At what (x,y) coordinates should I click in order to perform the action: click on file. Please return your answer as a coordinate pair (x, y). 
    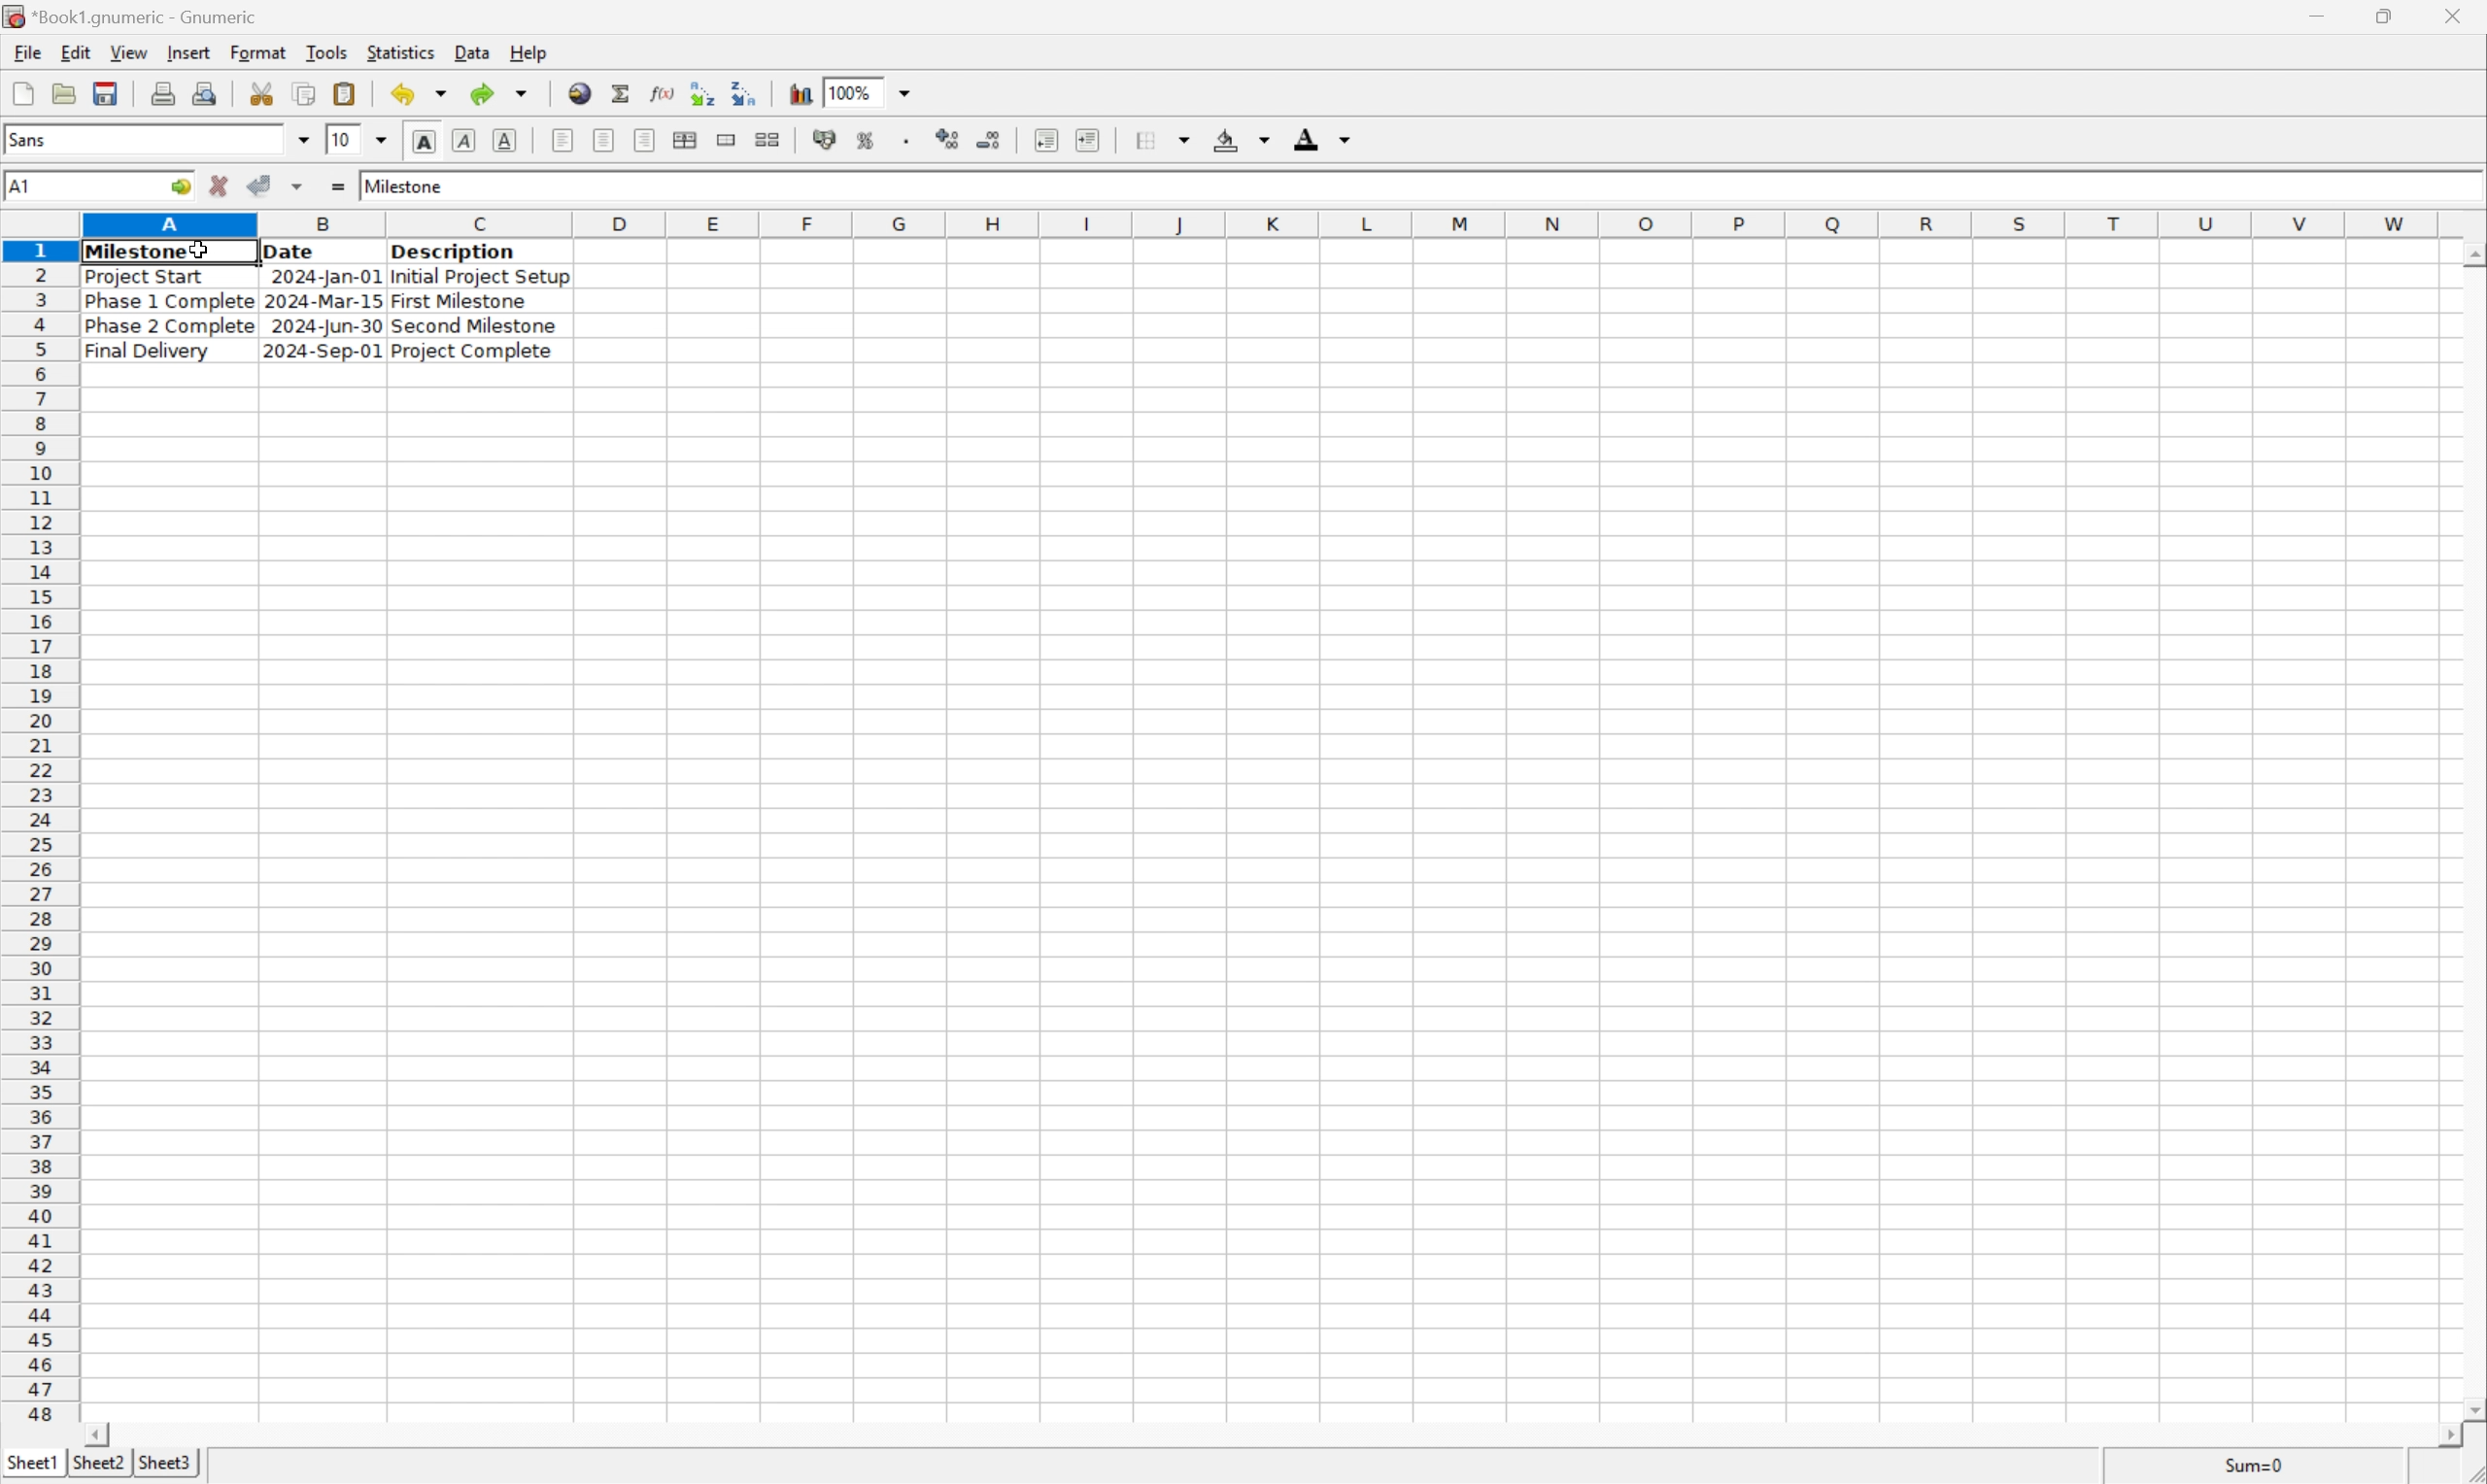
    Looking at the image, I should click on (27, 53).